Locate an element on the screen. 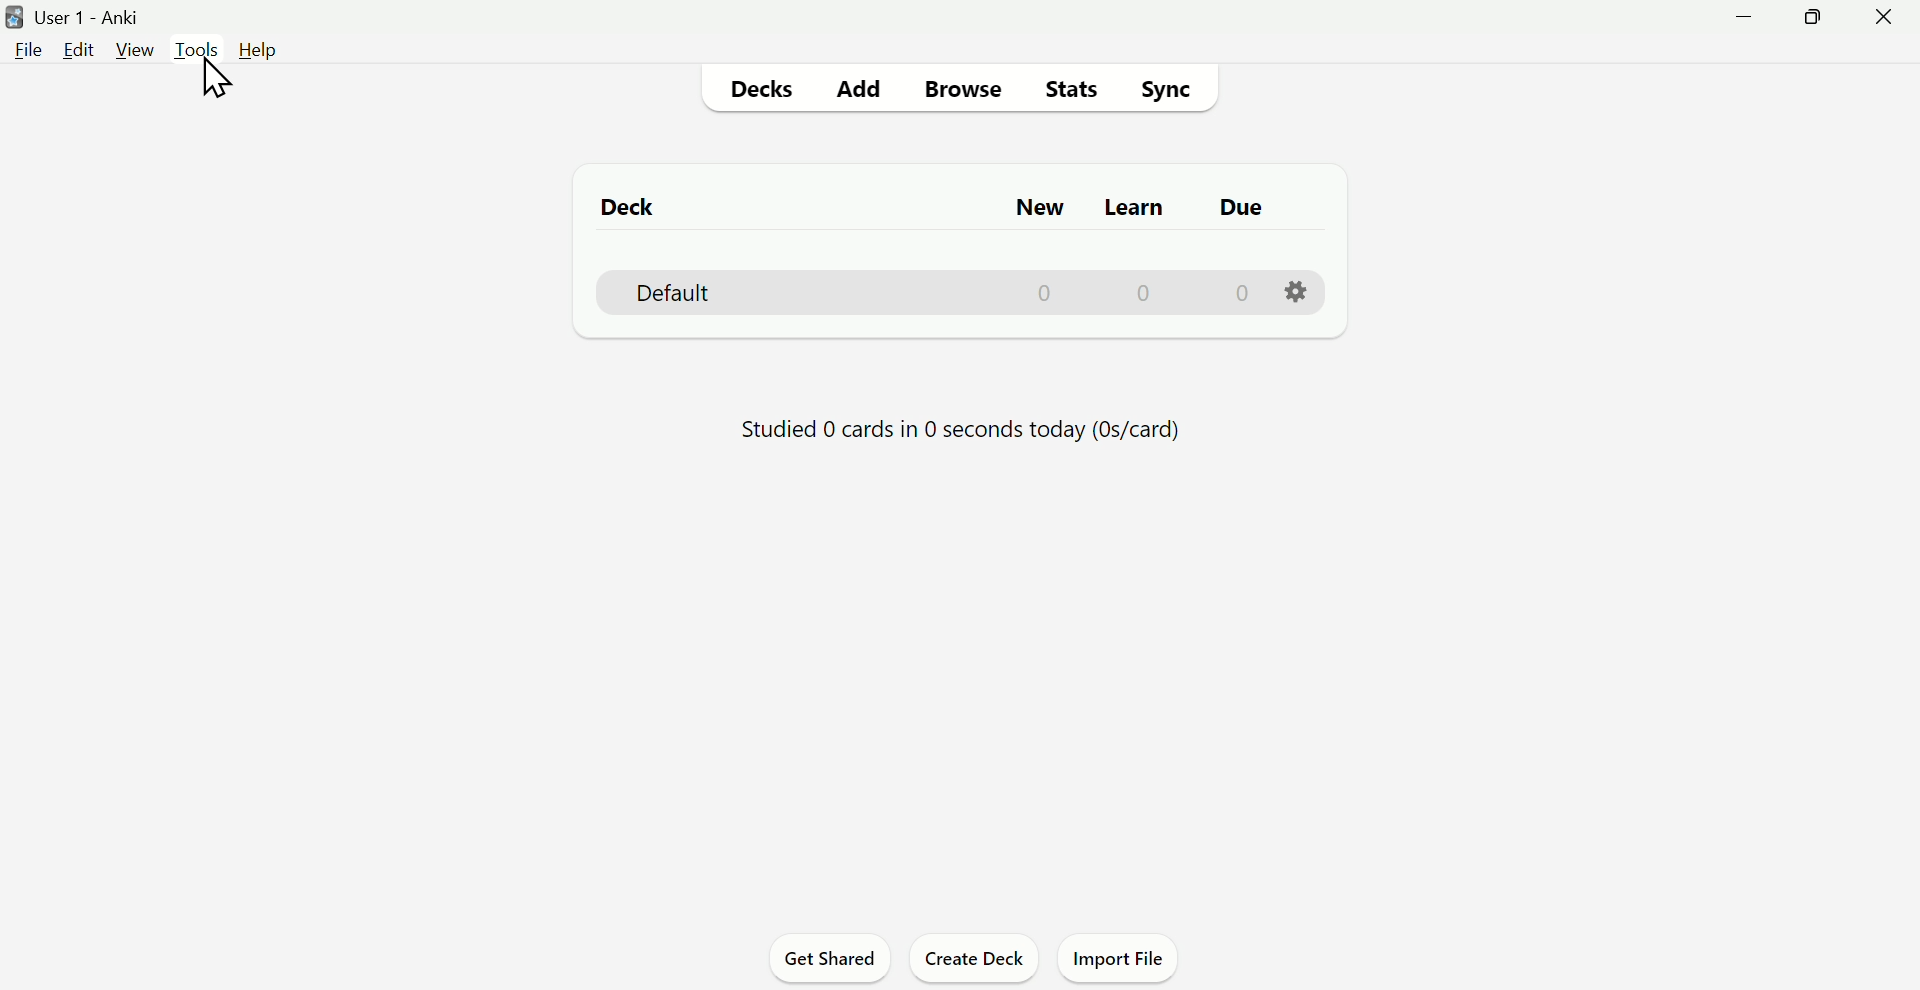  Sync is located at coordinates (1171, 88).